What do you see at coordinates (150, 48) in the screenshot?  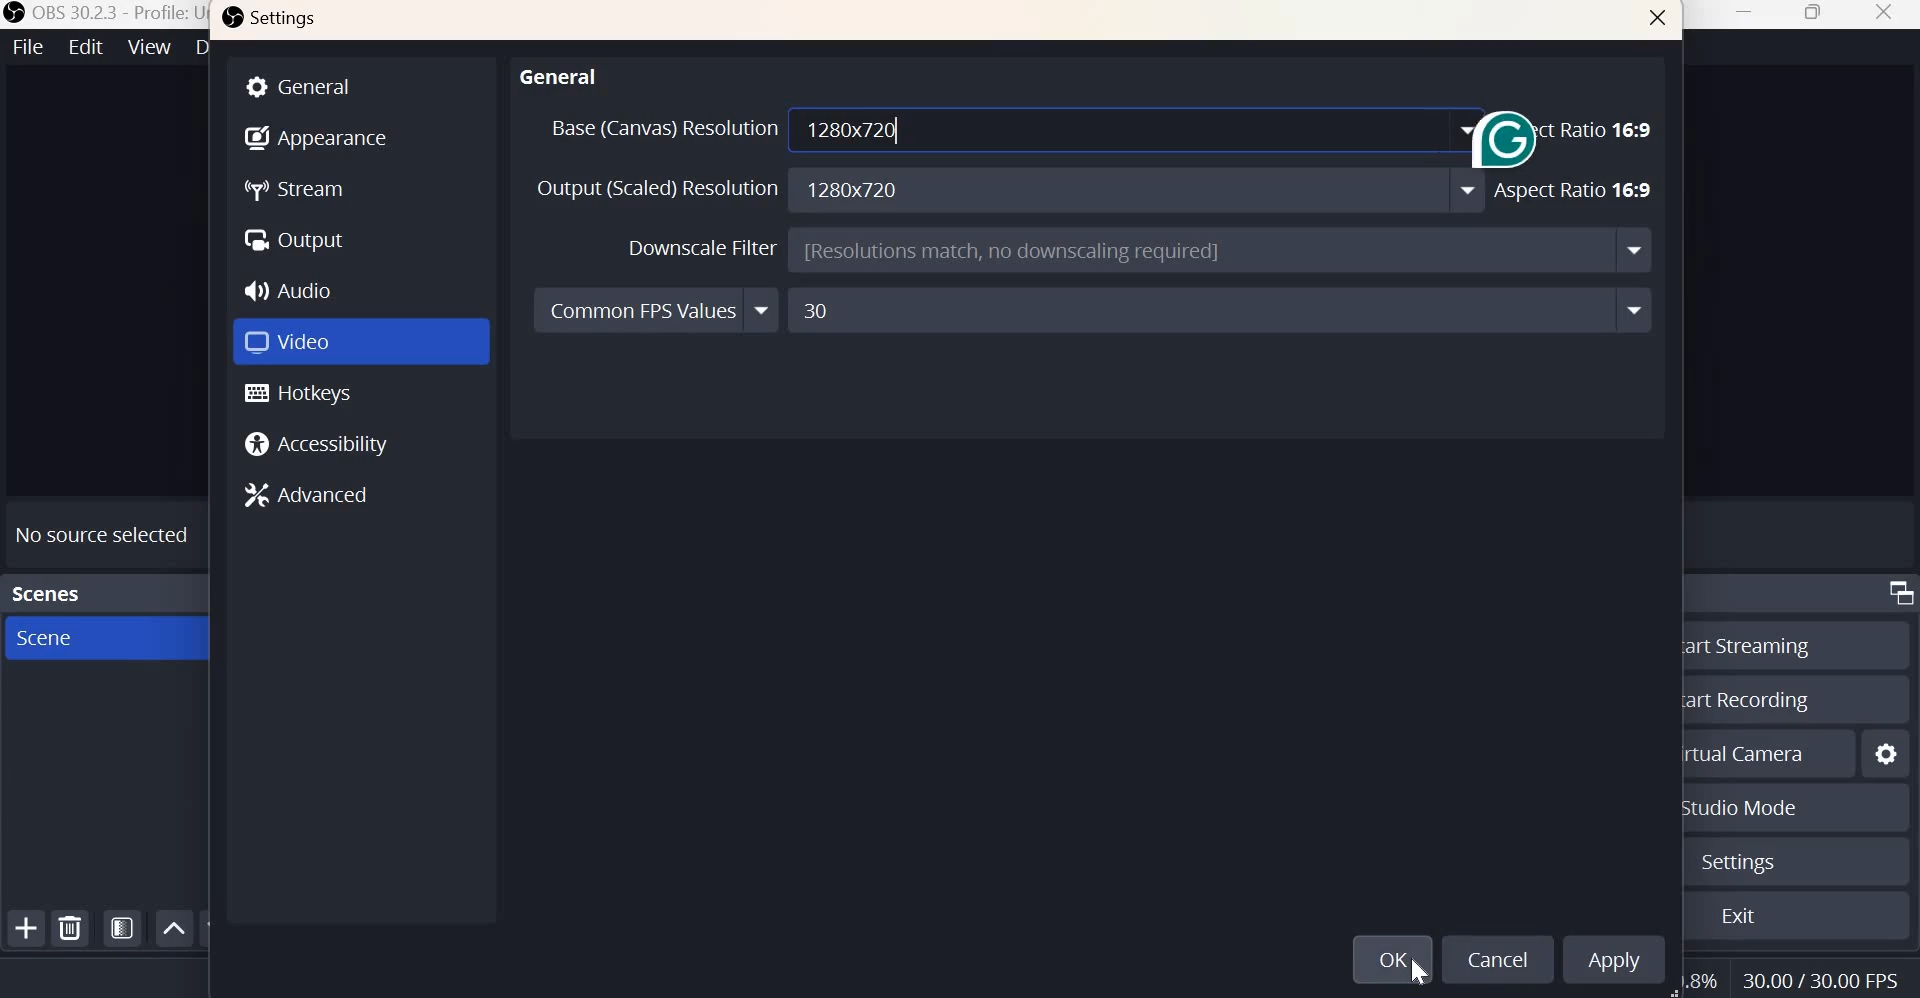 I see `View` at bounding box center [150, 48].